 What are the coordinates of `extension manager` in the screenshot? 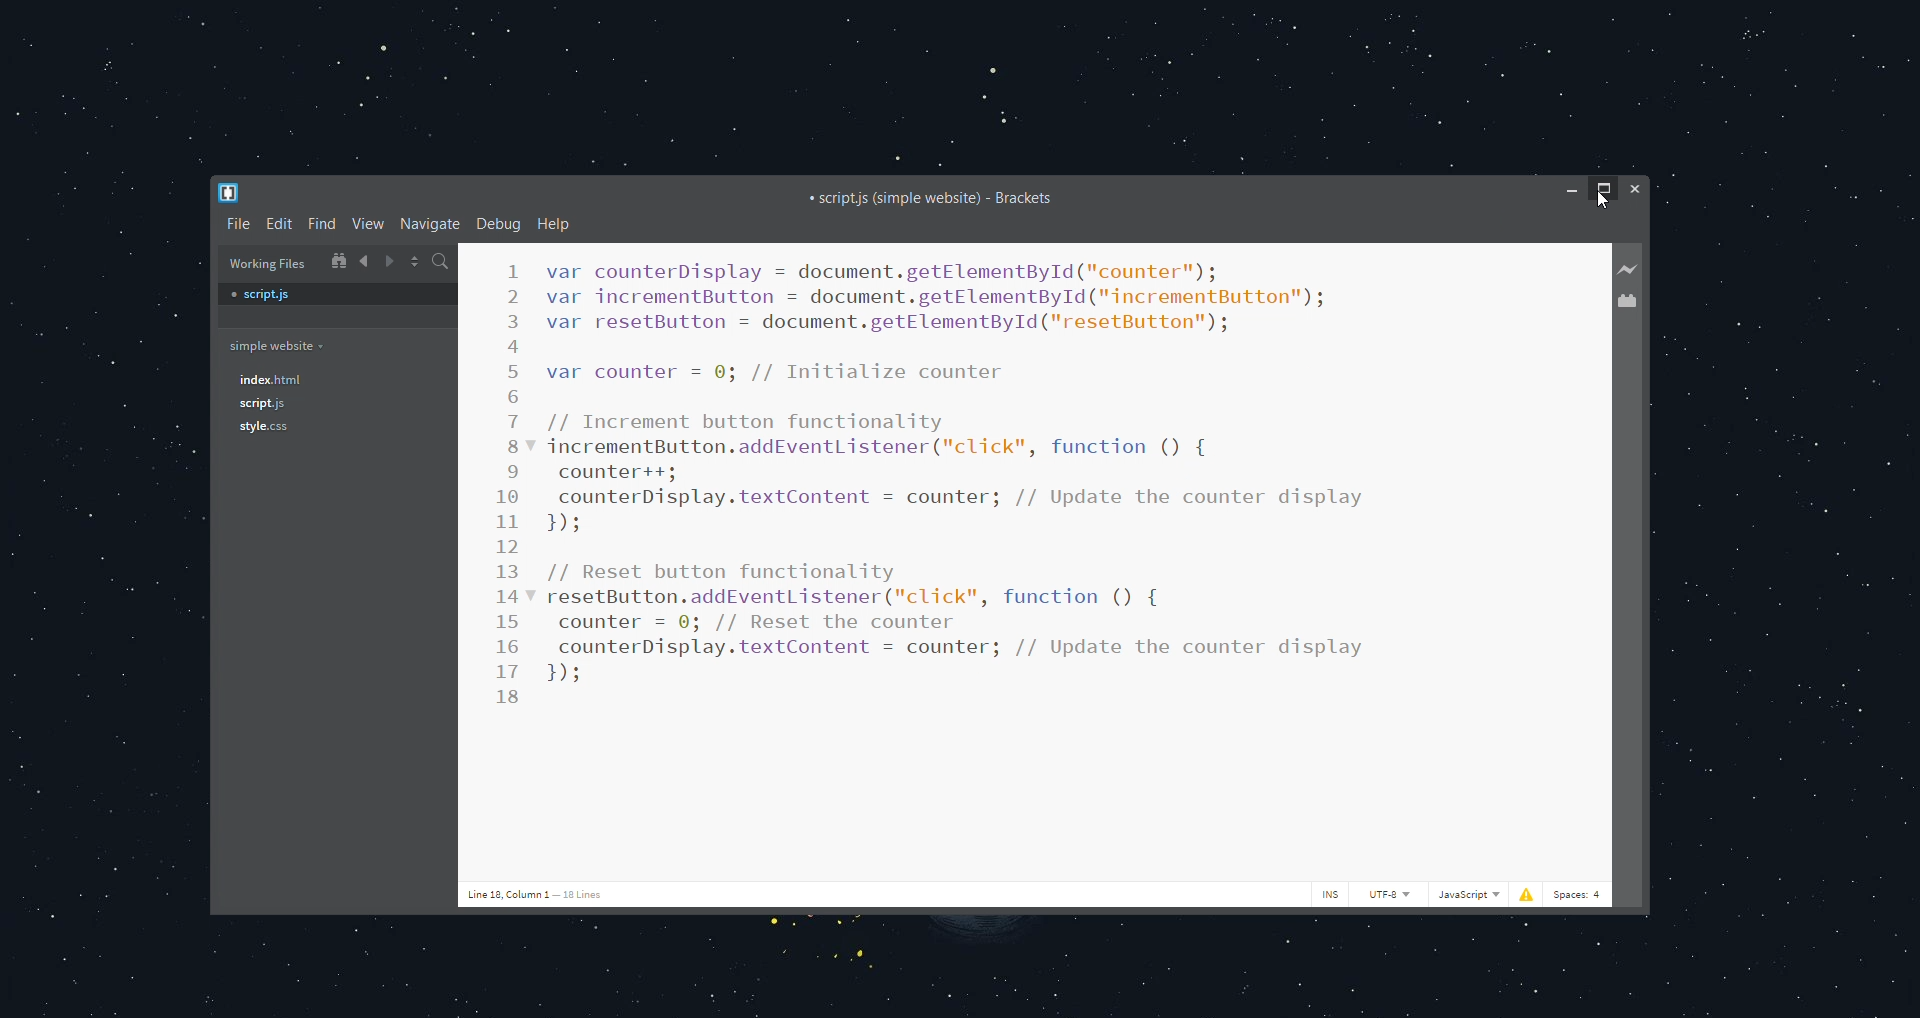 It's located at (1632, 300).